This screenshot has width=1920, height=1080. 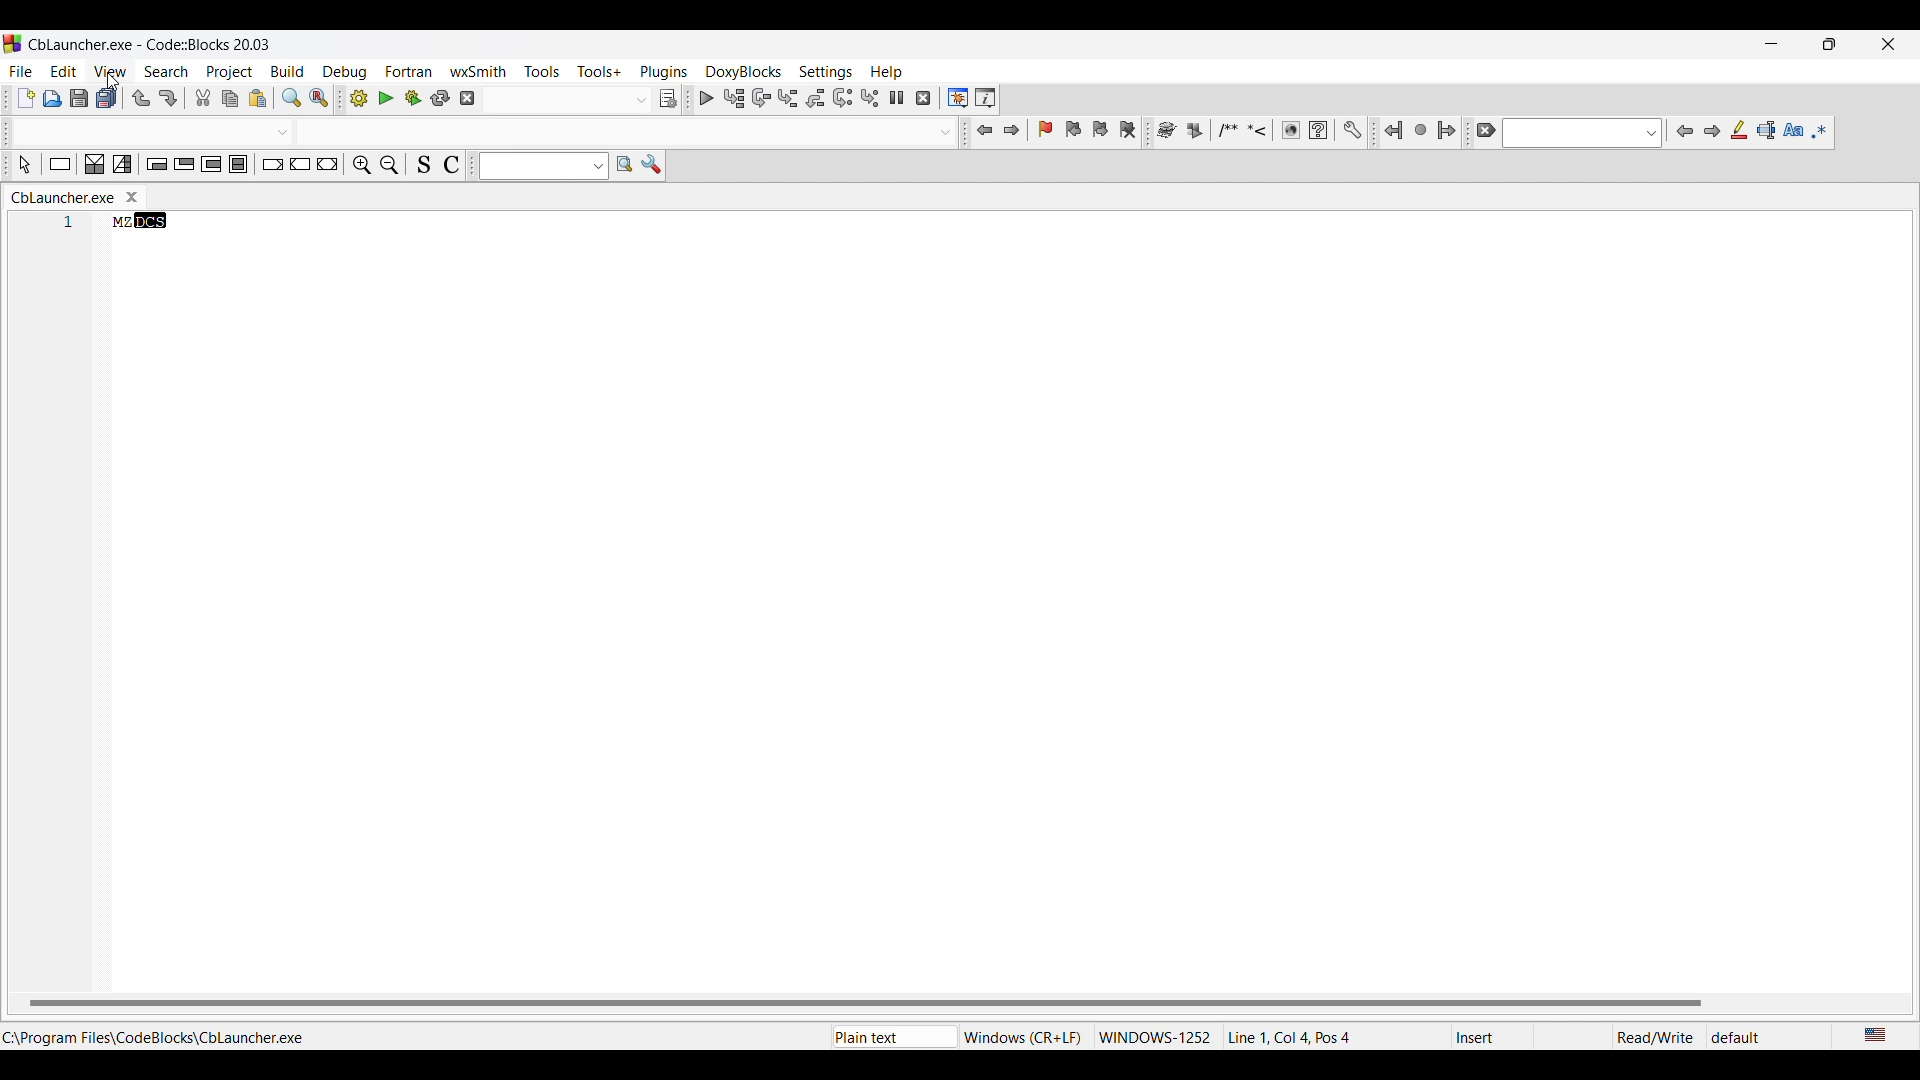 I want to click on Show options window, so click(x=651, y=164).